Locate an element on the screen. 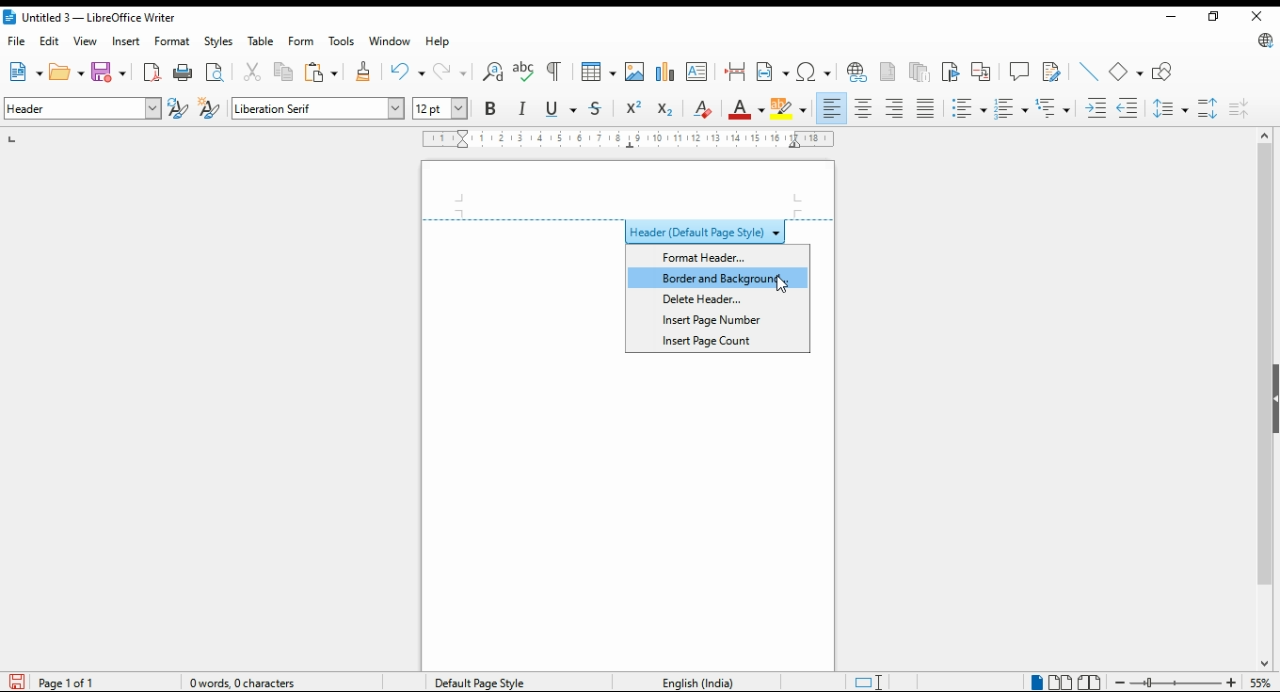  book view is located at coordinates (1090, 683).